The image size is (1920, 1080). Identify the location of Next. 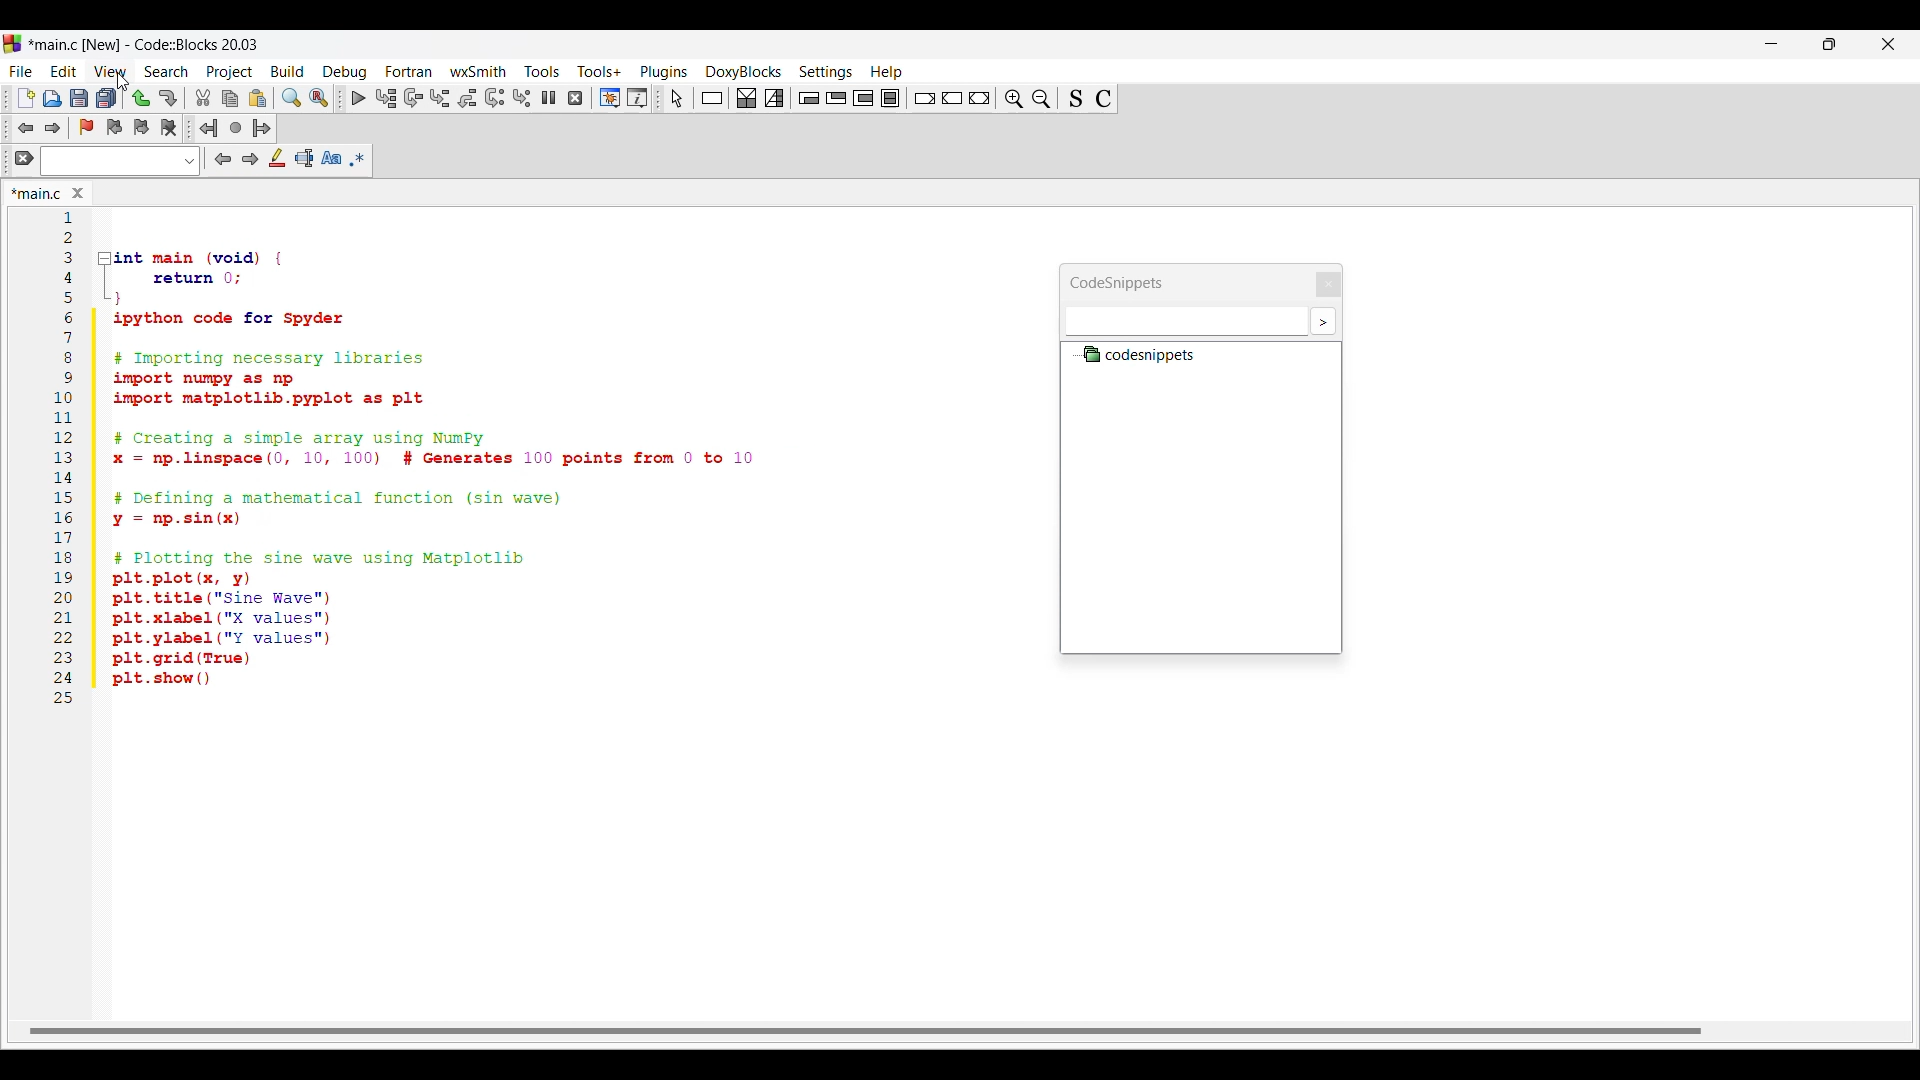
(250, 158).